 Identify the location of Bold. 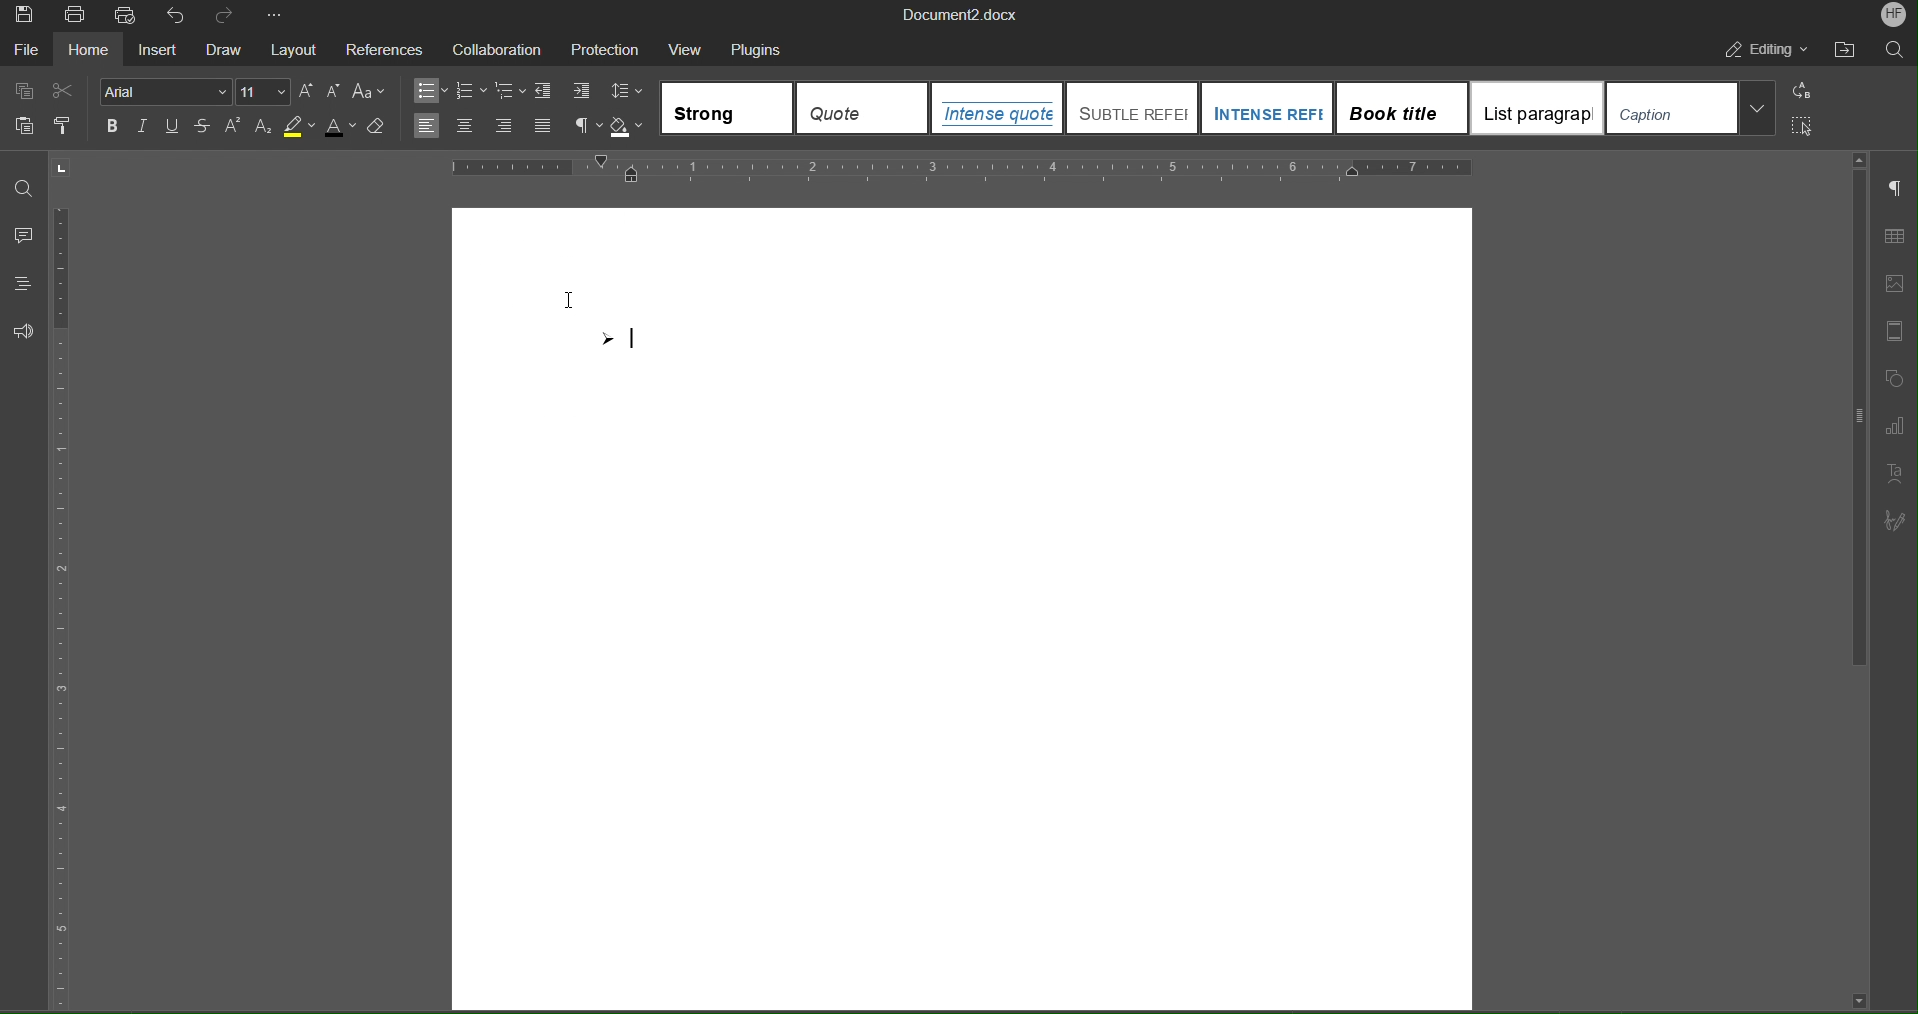
(112, 125).